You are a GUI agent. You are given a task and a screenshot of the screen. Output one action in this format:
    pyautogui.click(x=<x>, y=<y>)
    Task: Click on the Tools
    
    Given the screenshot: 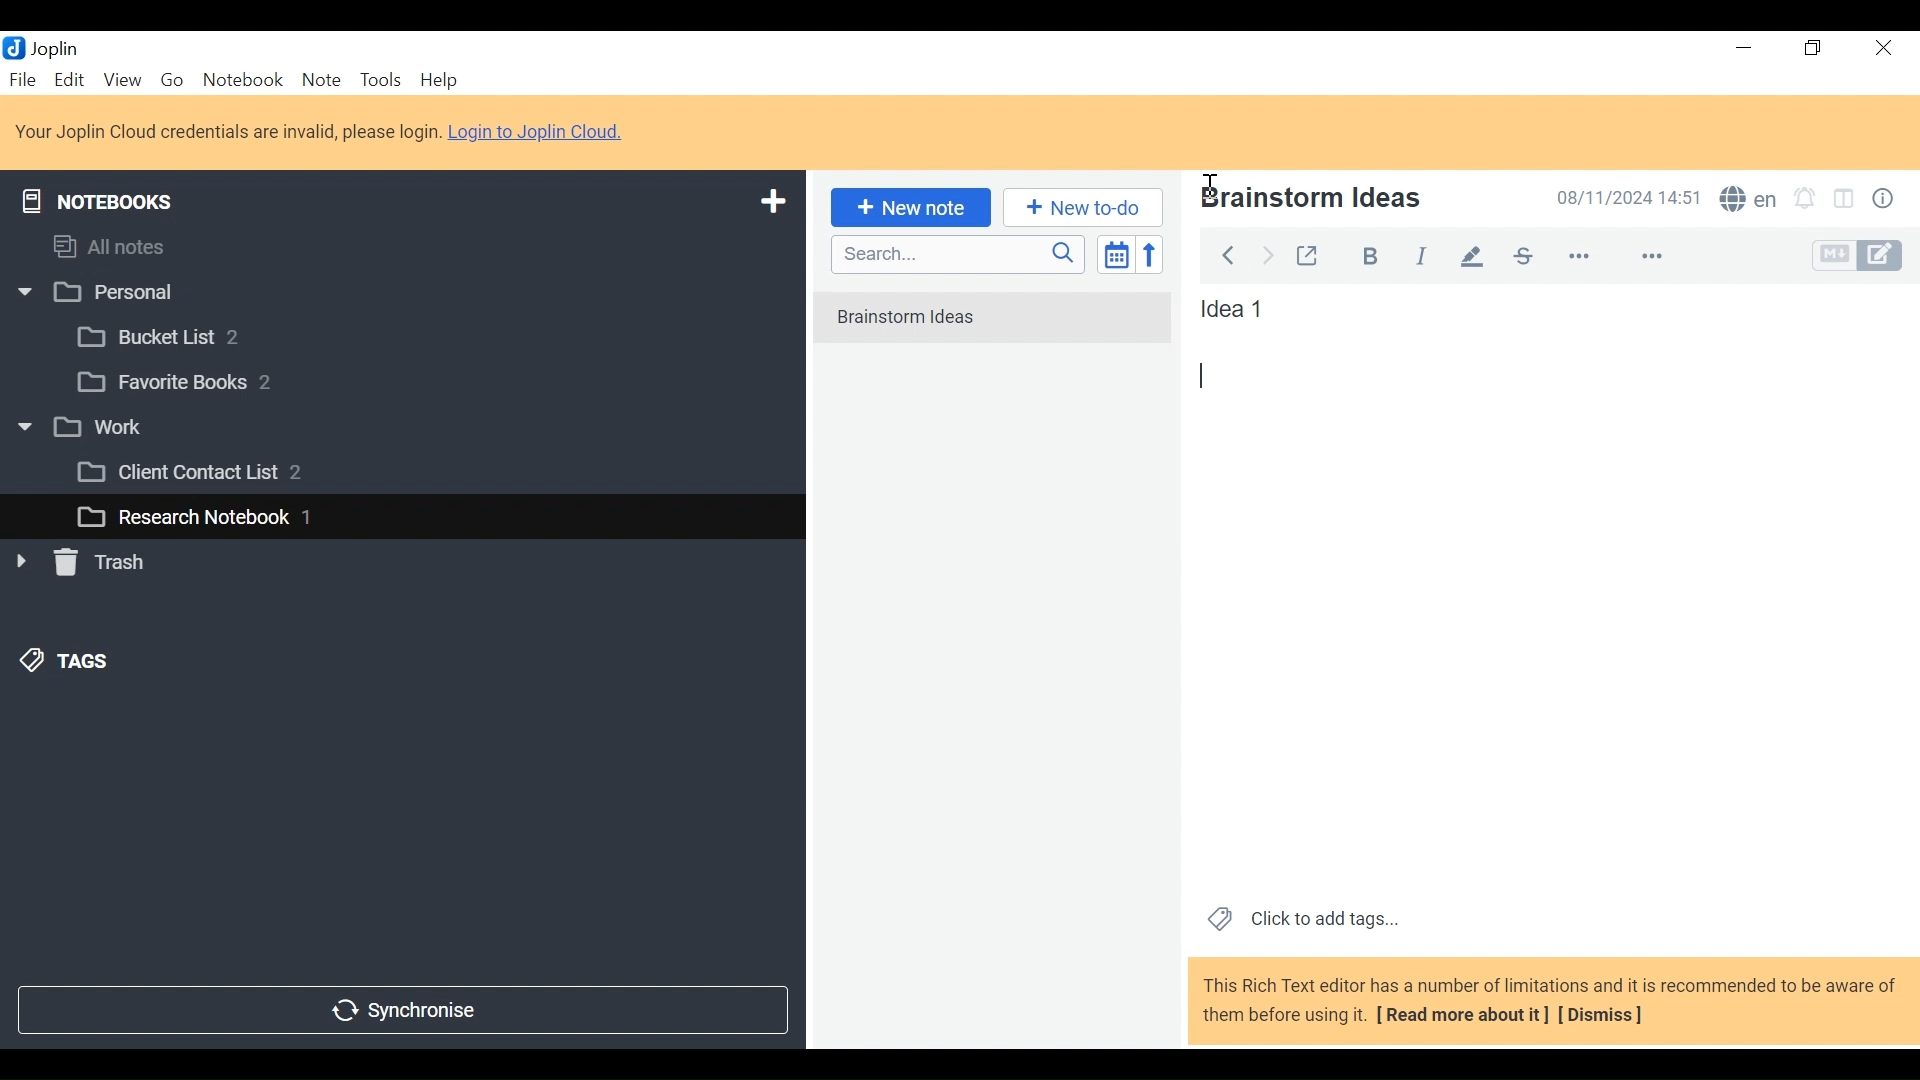 What is the action you would take?
    pyautogui.click(x=379, y=80)
    